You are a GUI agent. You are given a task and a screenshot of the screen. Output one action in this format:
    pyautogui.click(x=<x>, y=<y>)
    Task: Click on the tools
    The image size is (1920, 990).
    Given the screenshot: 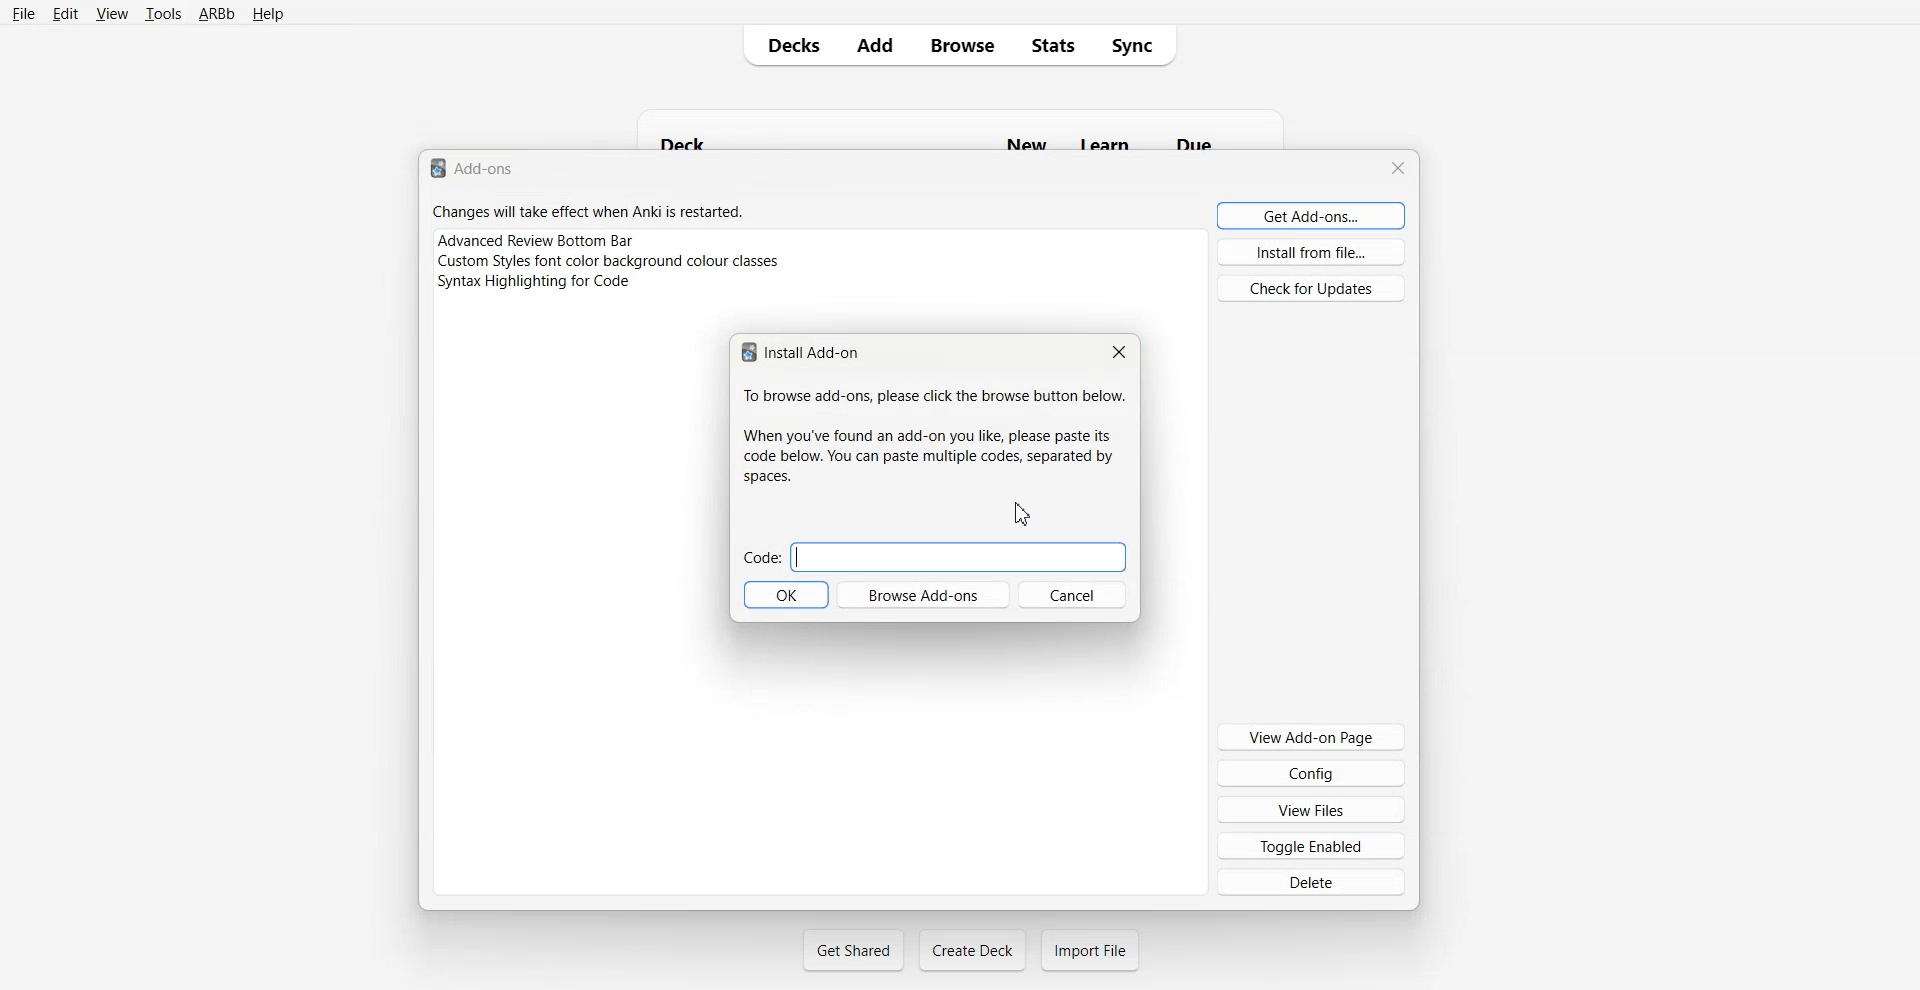 What is the action you would take?
    pyautogui.click(x=162, y=13)
    